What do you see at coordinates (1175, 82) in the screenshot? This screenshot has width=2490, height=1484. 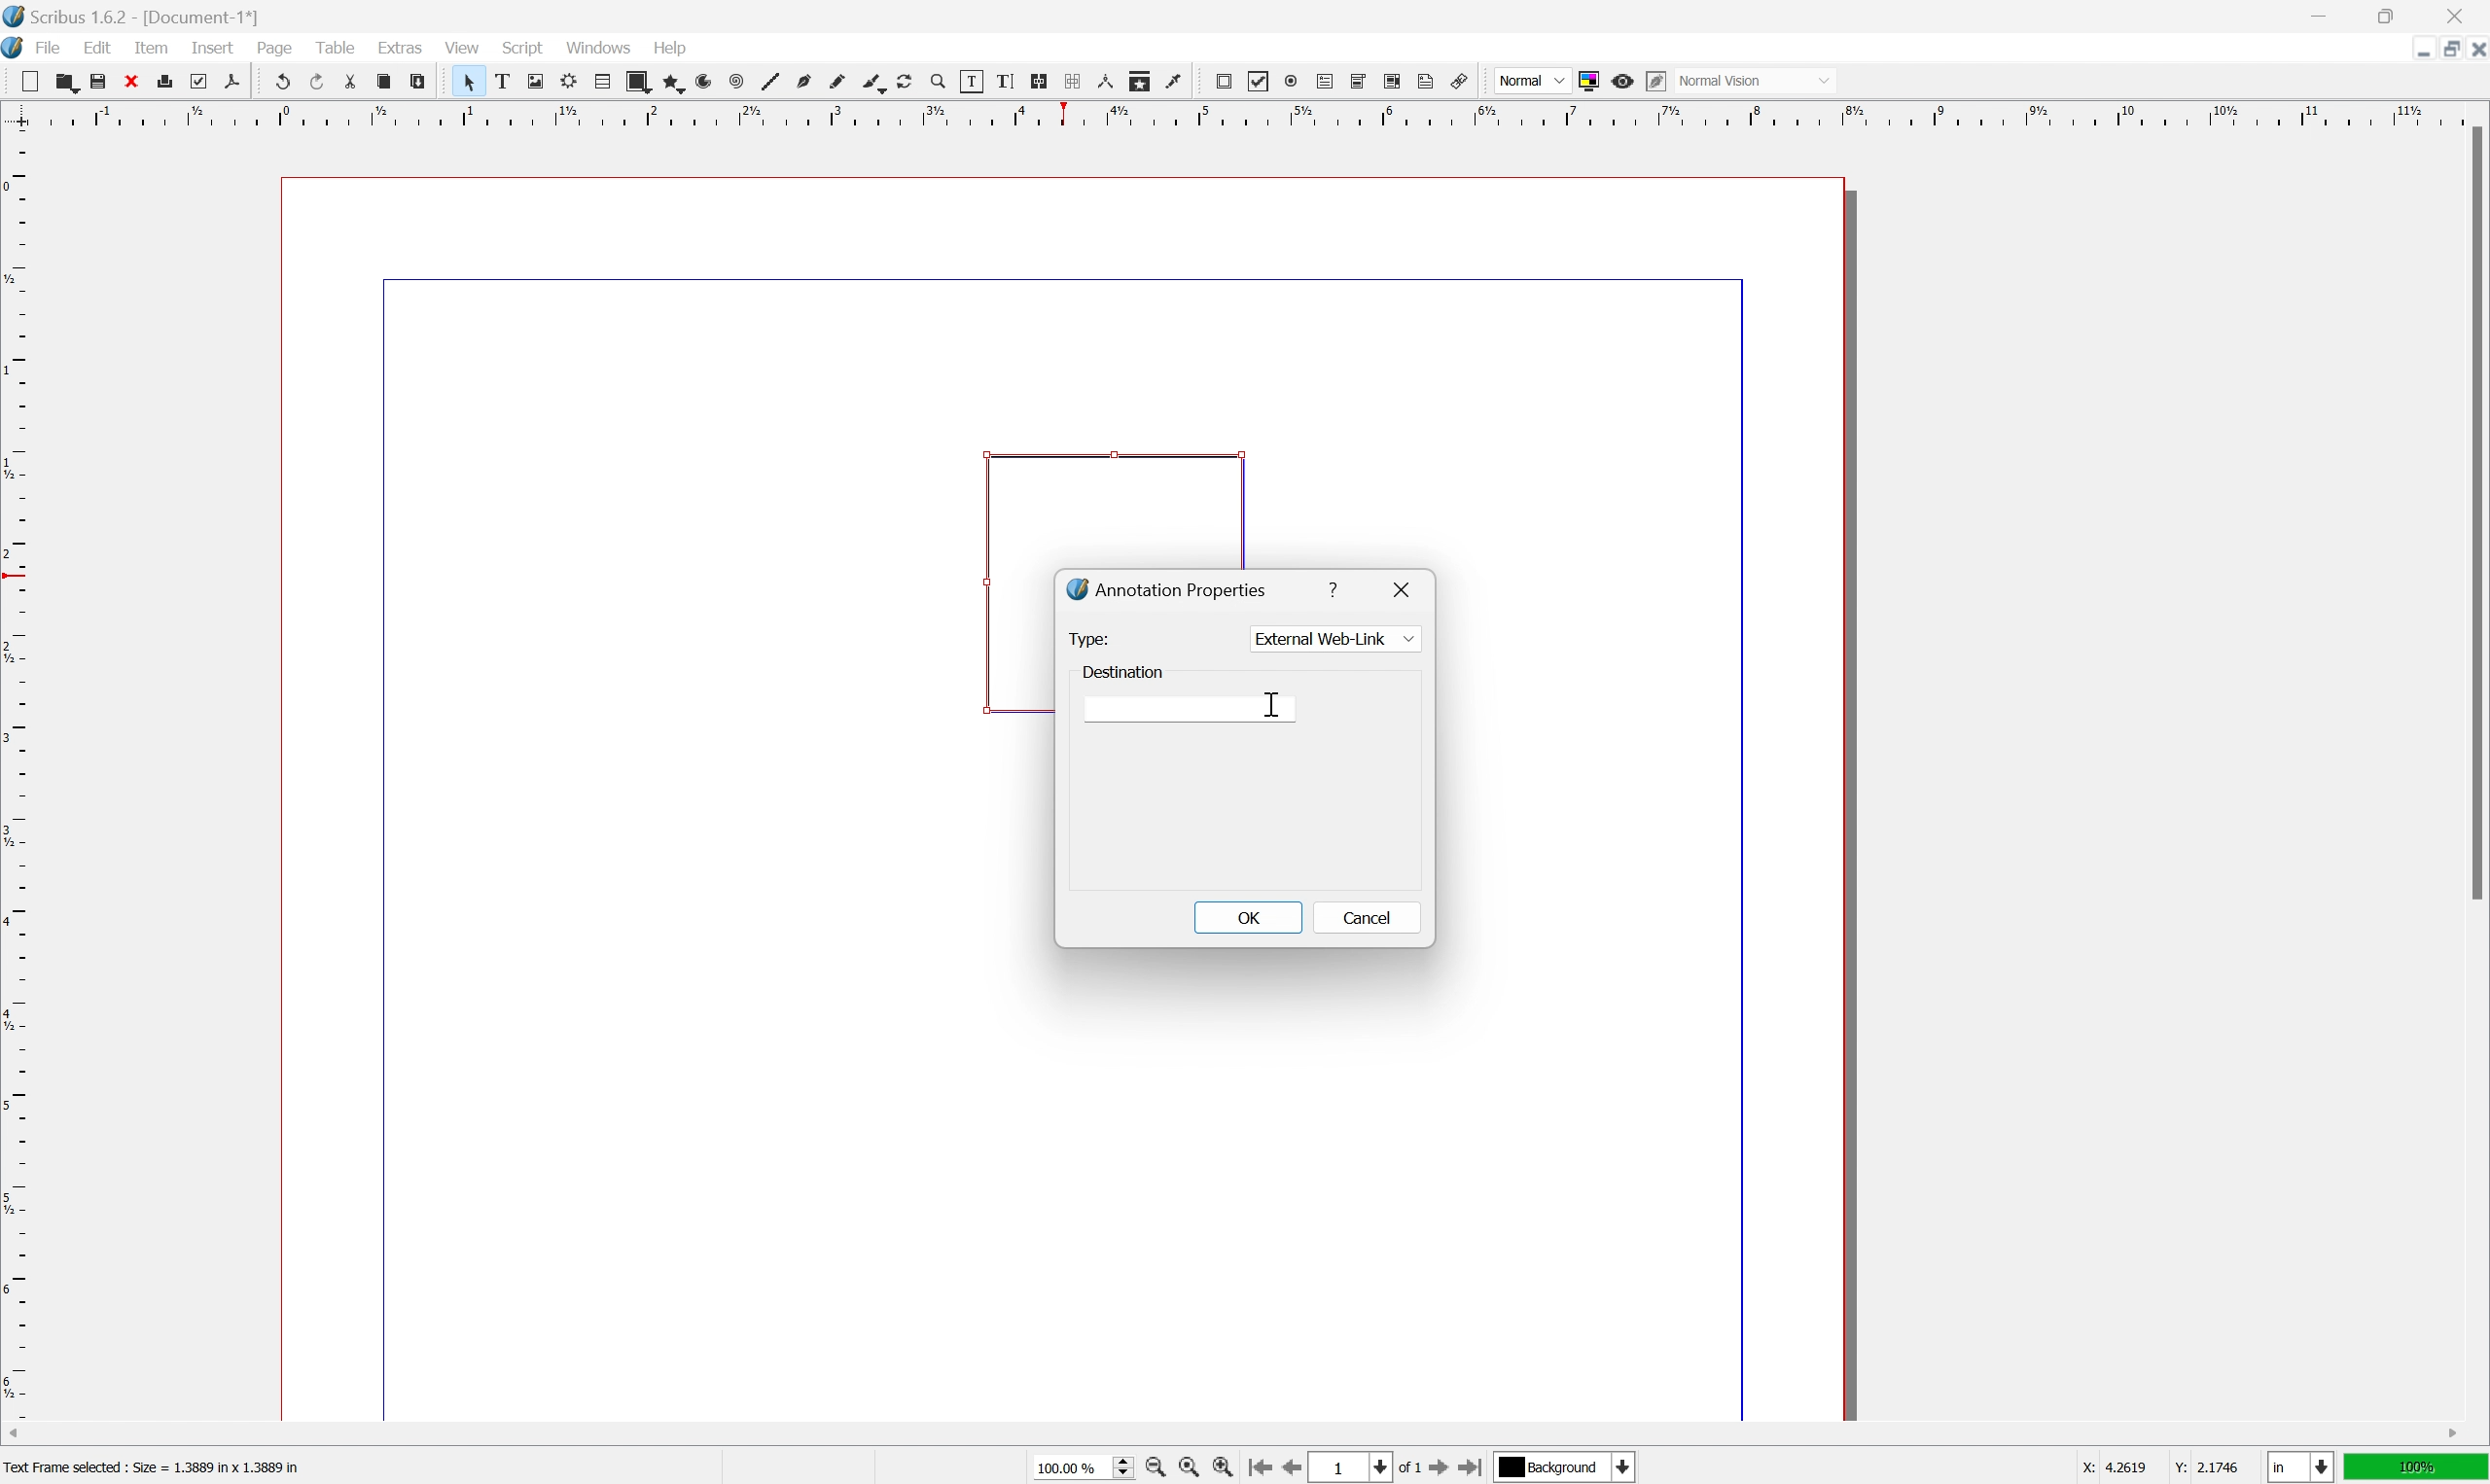 I see `eye dropper` at bounding box center [1175, 82].